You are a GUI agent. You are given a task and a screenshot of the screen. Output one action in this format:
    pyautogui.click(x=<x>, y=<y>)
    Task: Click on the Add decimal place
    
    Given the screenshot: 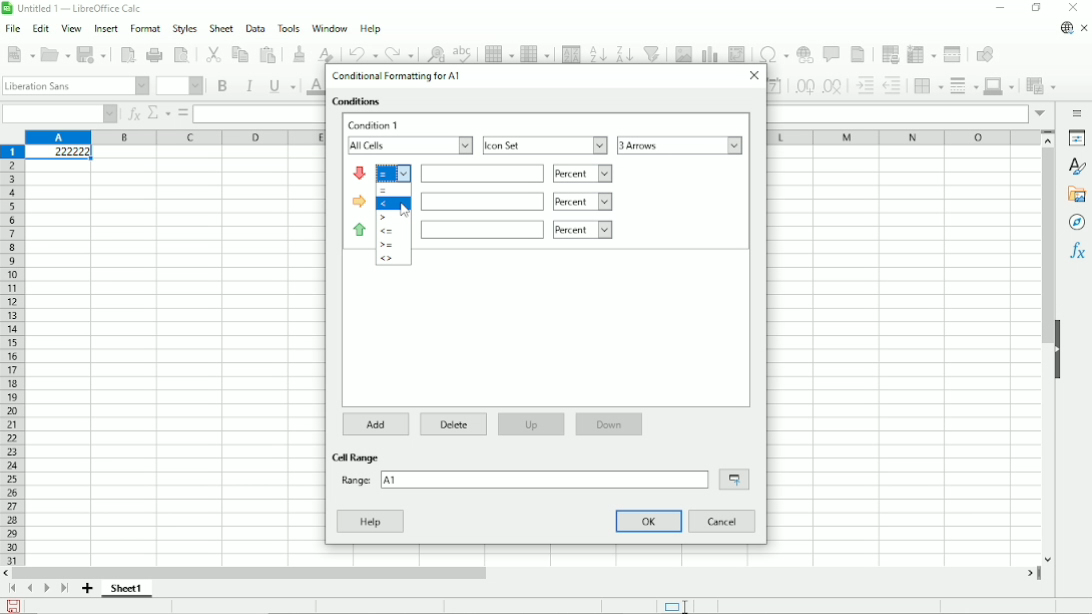 What is the action you would take?
    pyautogui.click(x=803, y=87)
    